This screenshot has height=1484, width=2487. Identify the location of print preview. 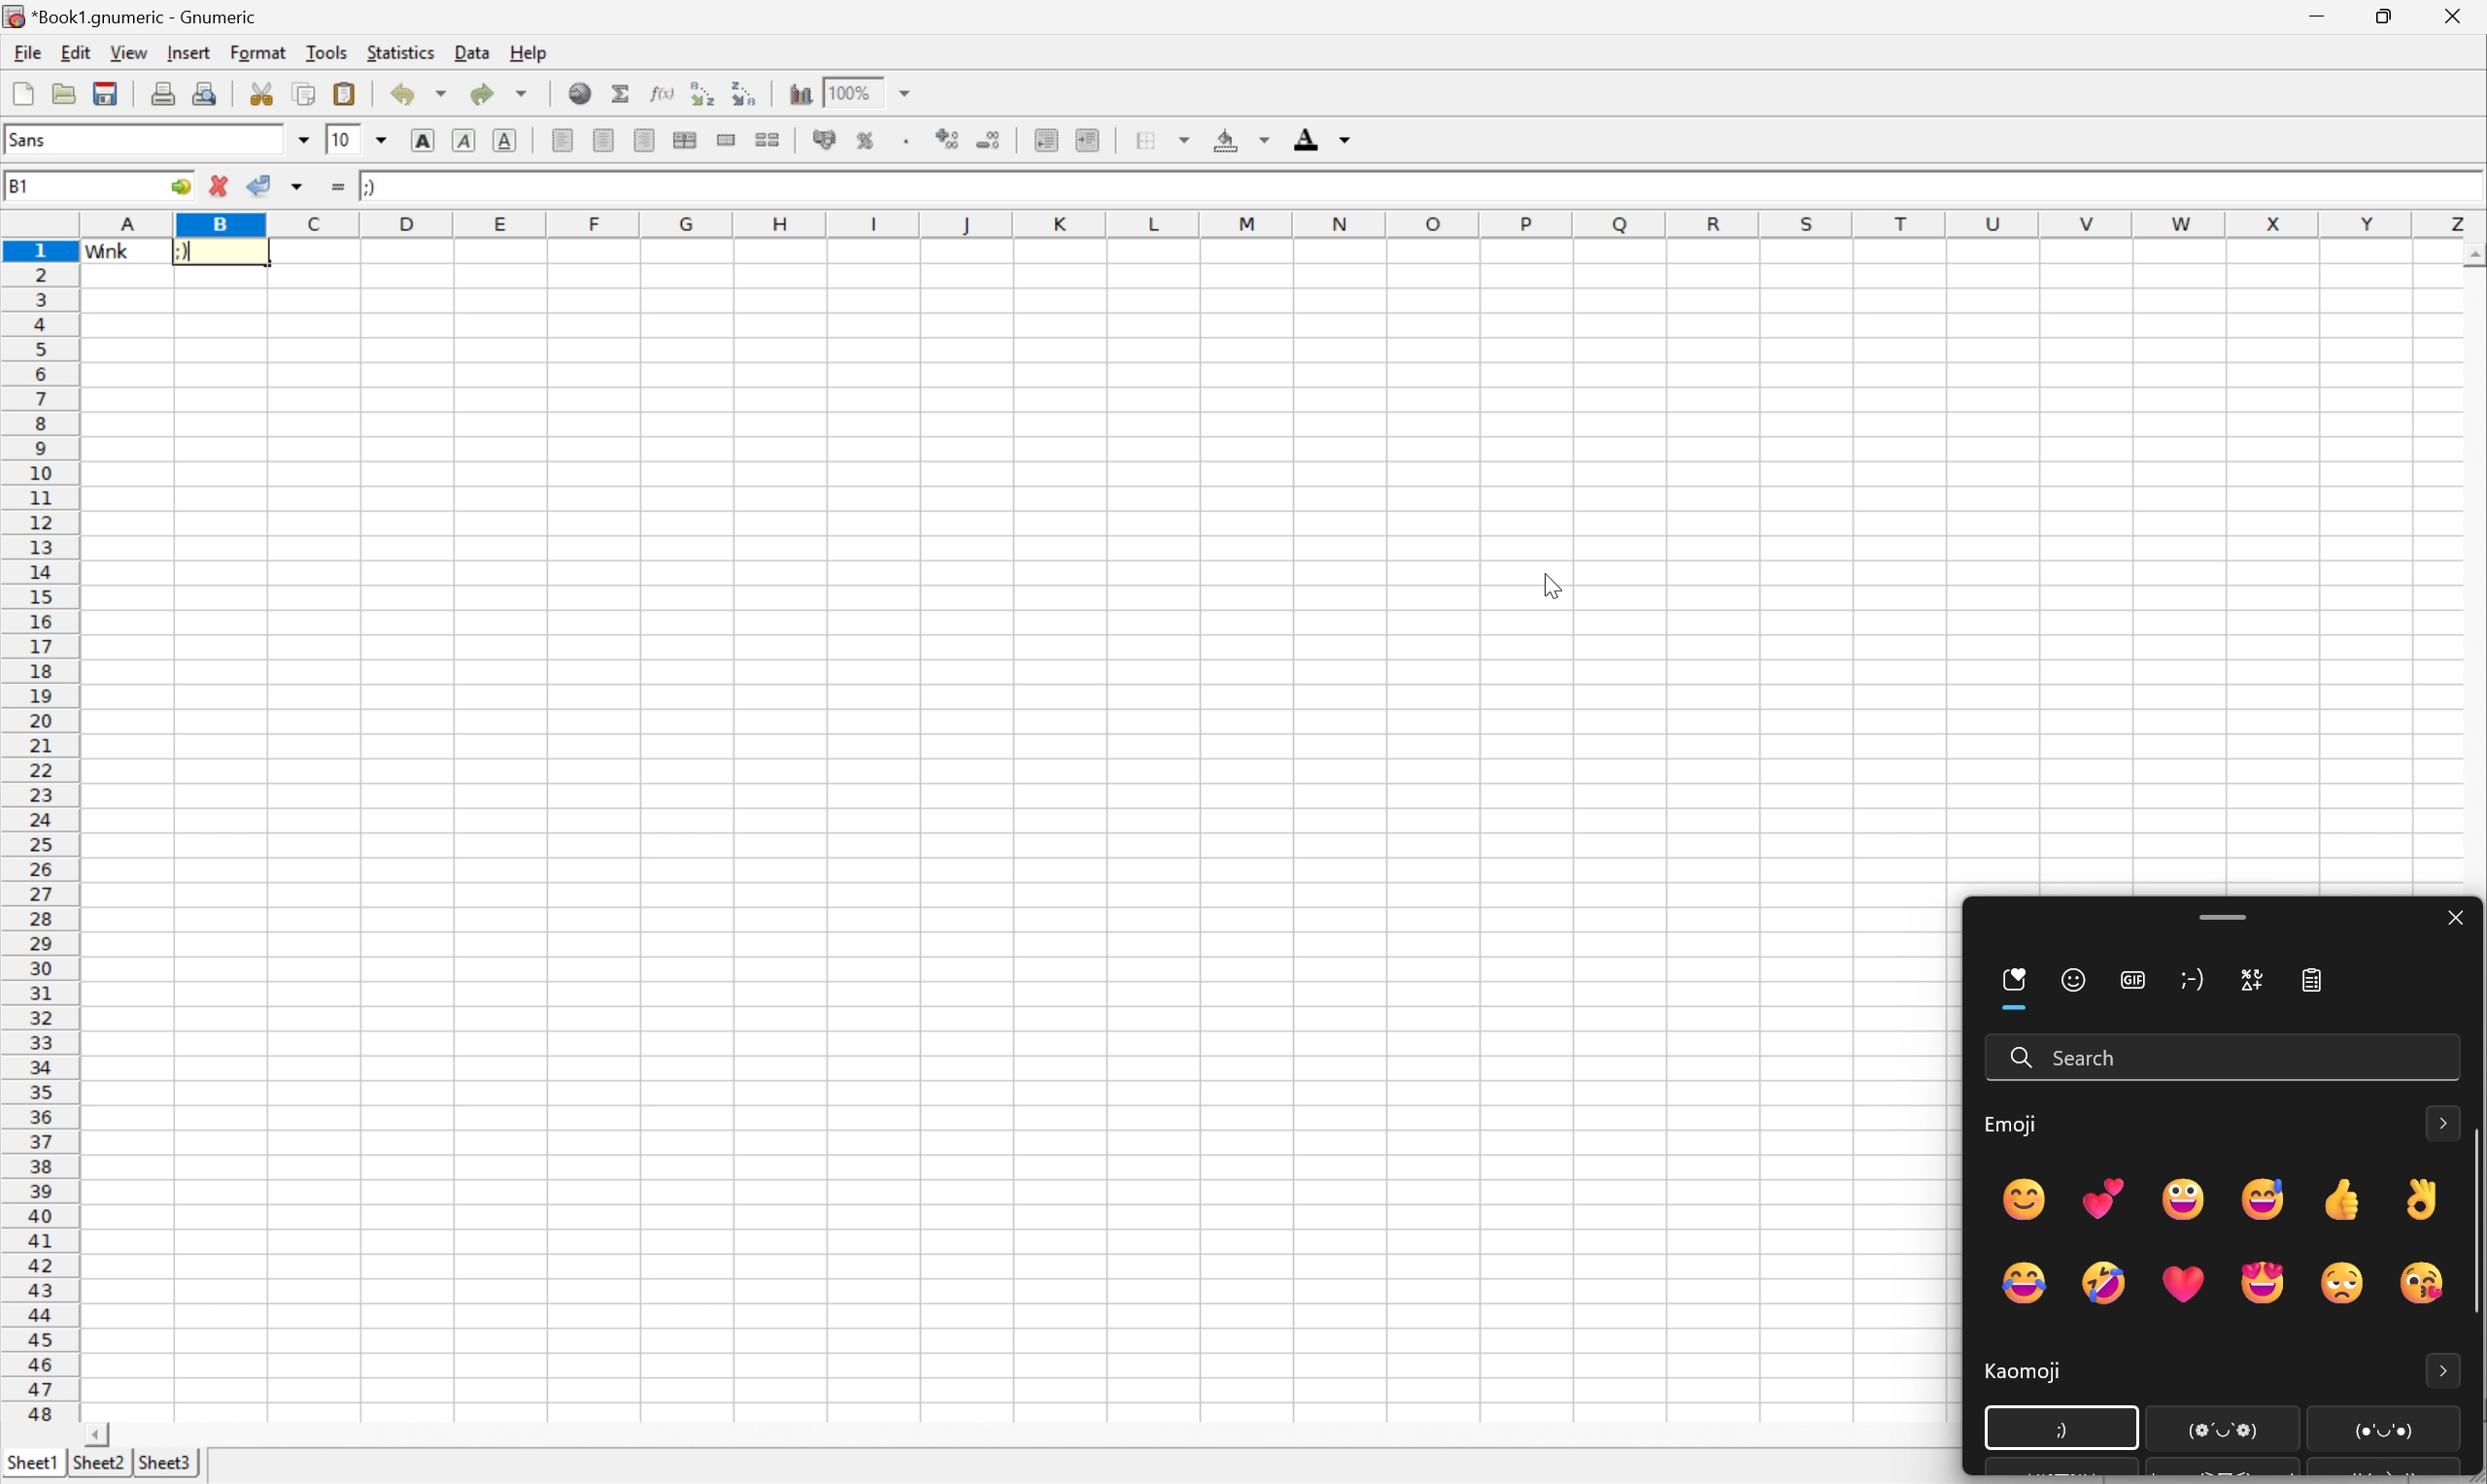
(207, 92).